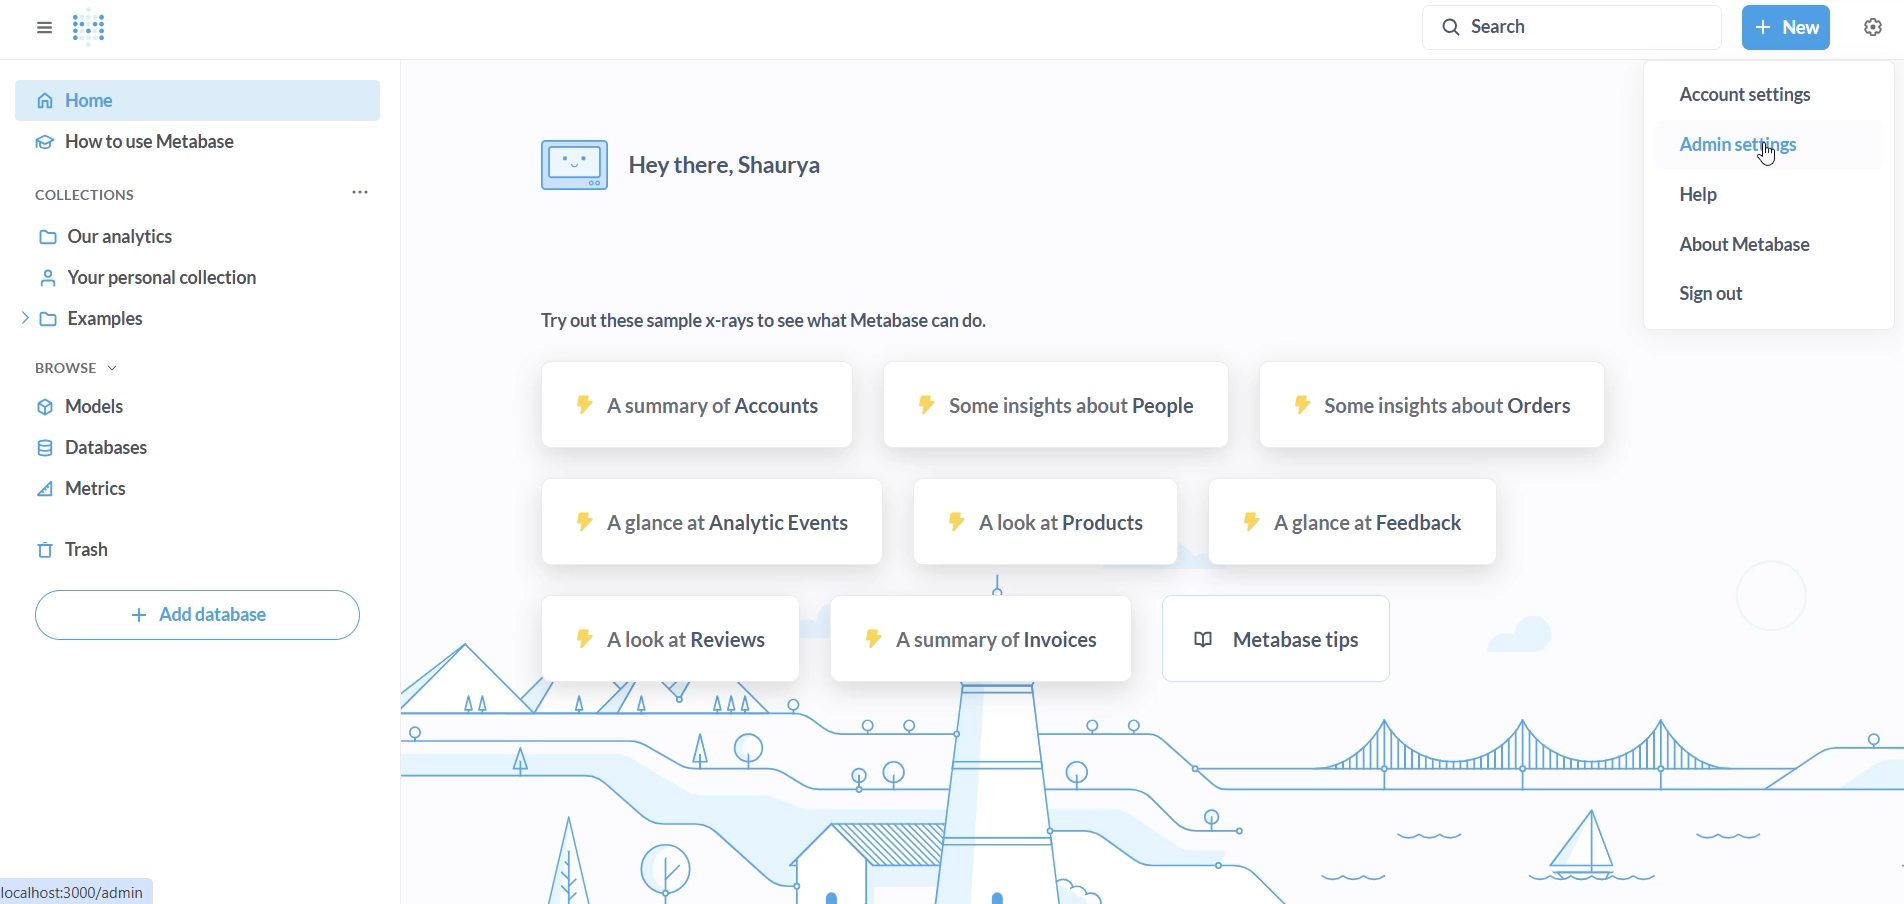 The image size is (1904, 904). What do you see at coordinates (1779, 96) in the screenshot?
I see `Account settings` at bounding box center [1779, 96].